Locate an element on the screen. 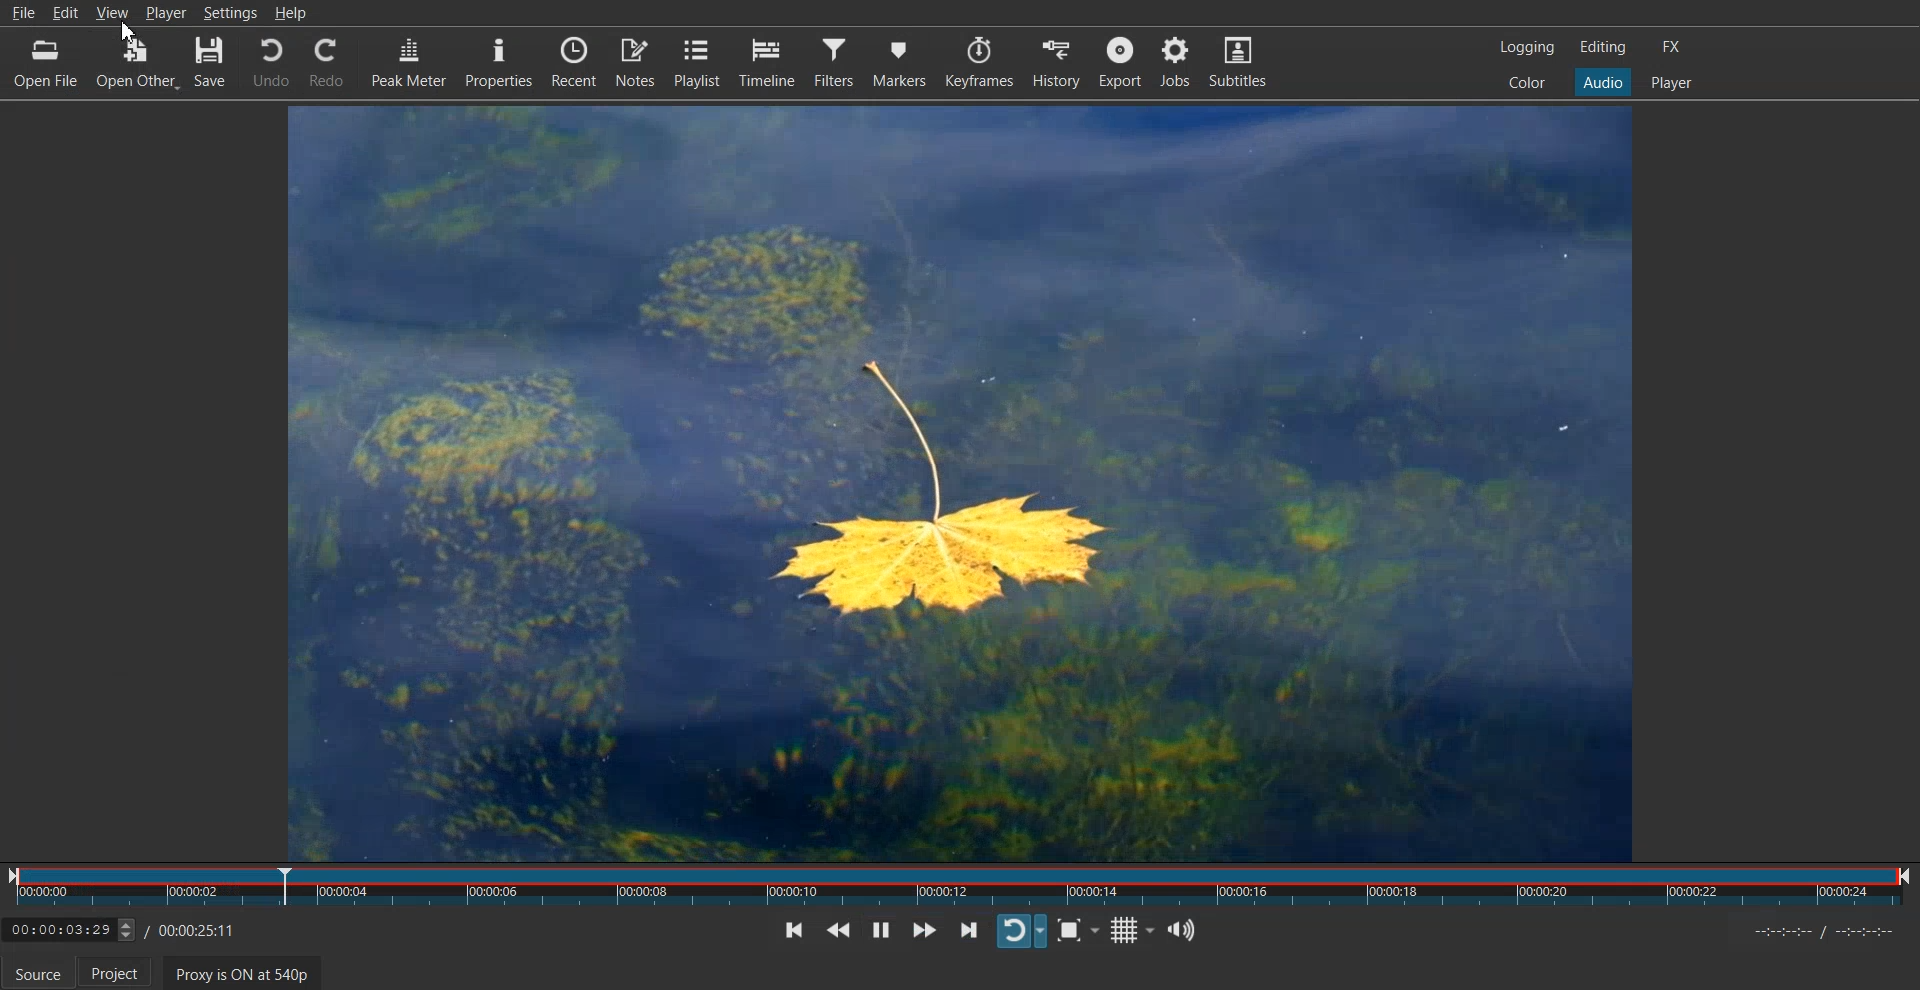 The height and width of the screenshot is (990, 1920). Markers is located at coordinates (899, 61).